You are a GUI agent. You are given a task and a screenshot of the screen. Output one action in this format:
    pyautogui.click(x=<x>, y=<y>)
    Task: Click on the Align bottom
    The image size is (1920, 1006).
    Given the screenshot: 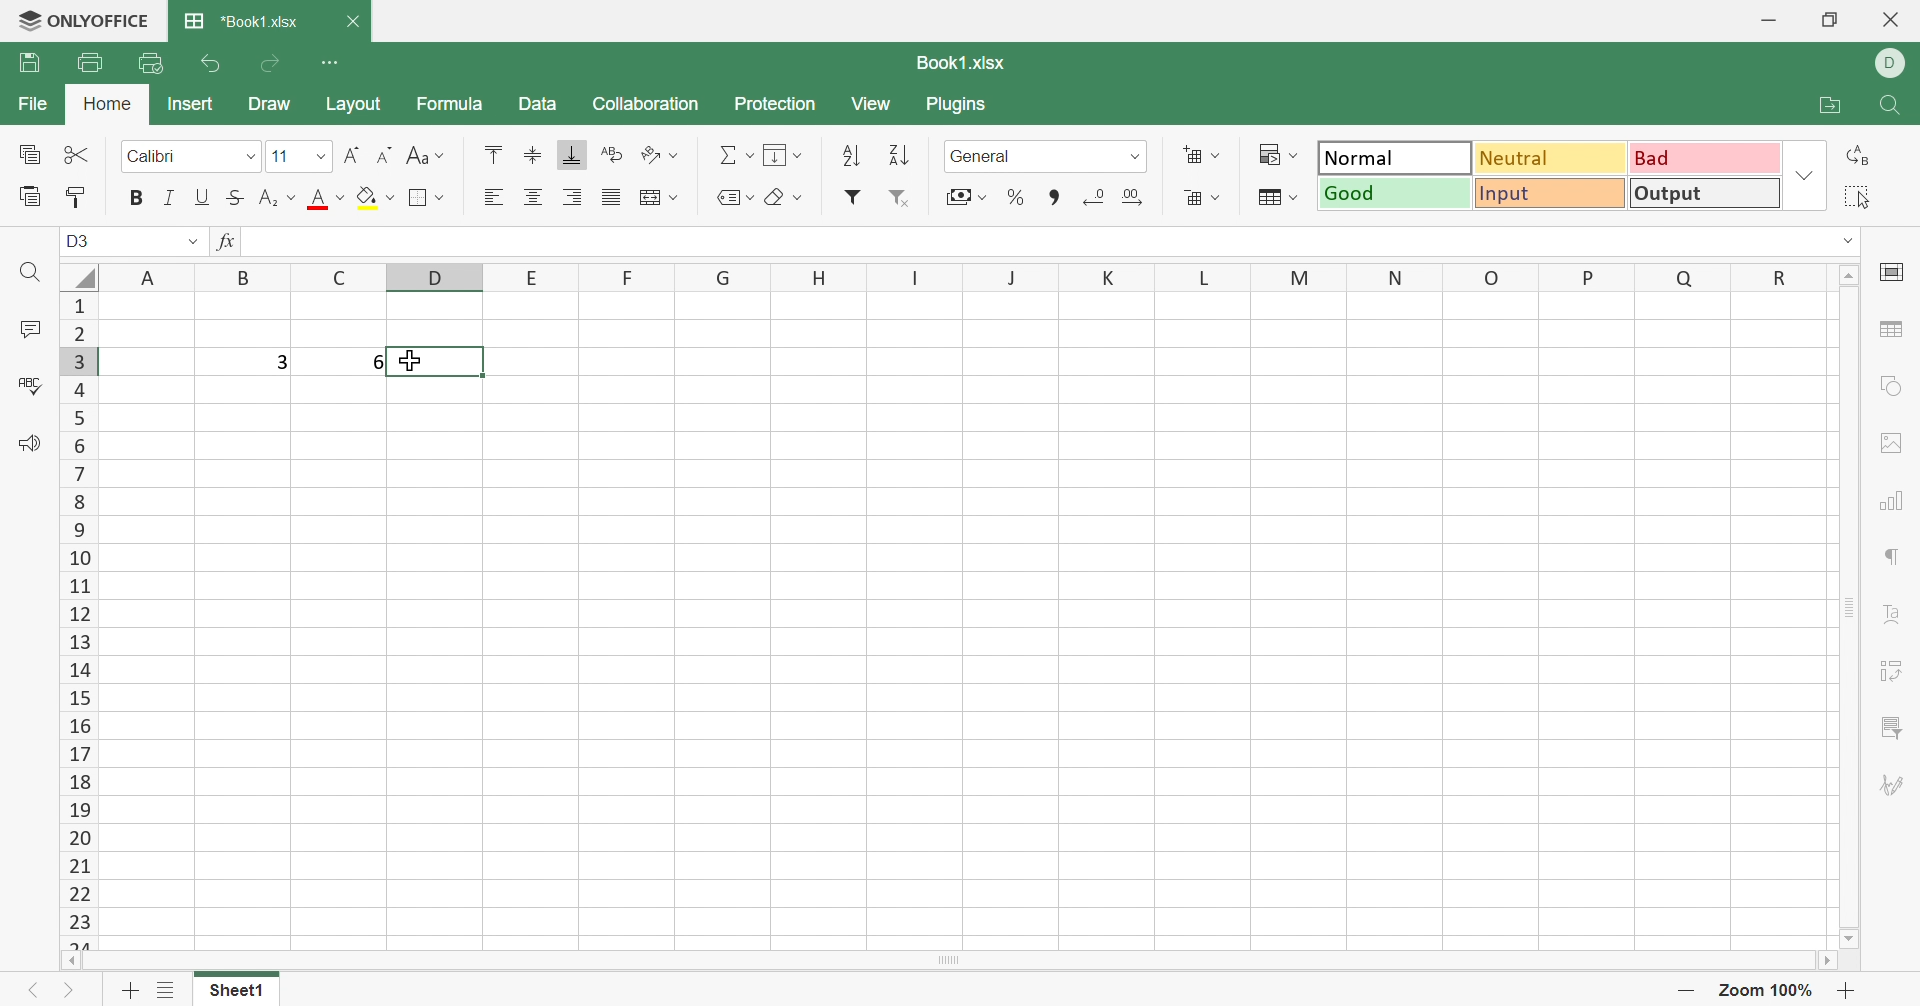 What is the action you would take?
    pyautogui.click(x=575, y=154)
    